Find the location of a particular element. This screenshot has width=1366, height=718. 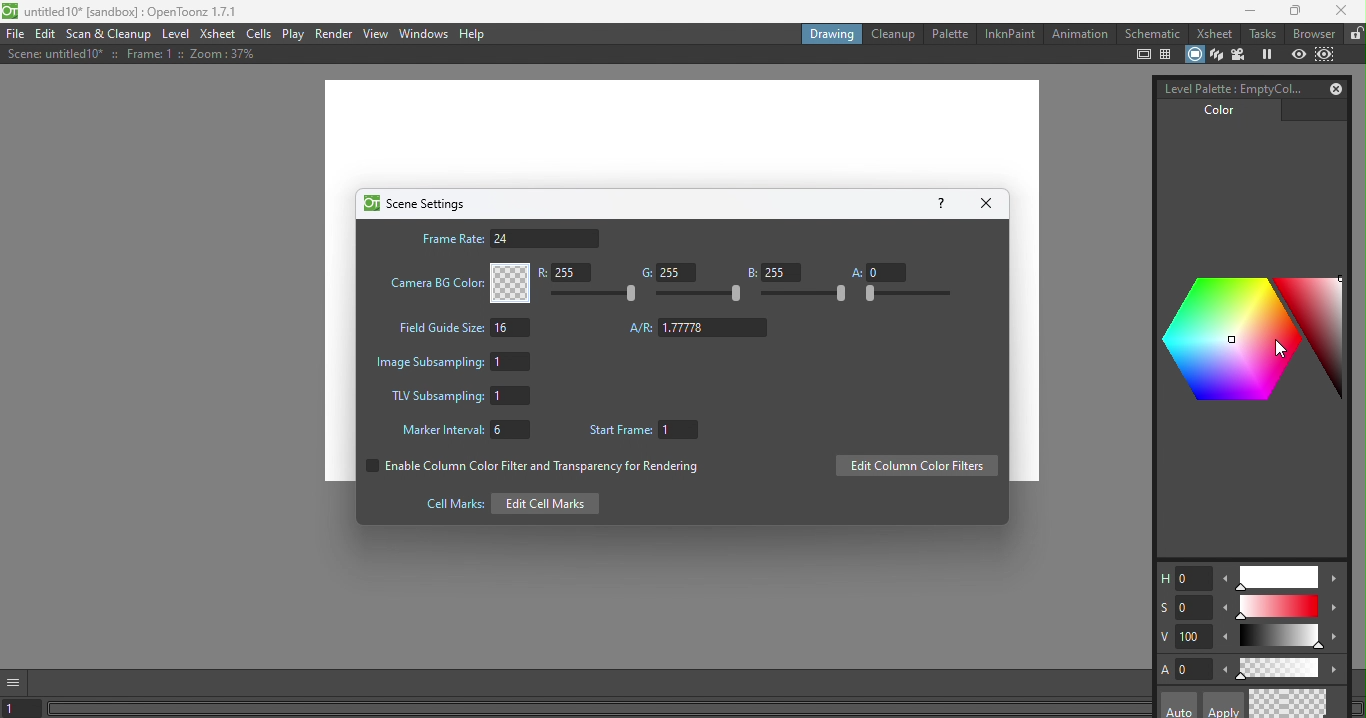

Lock rooms tab is located at coordinates (1354, 34).